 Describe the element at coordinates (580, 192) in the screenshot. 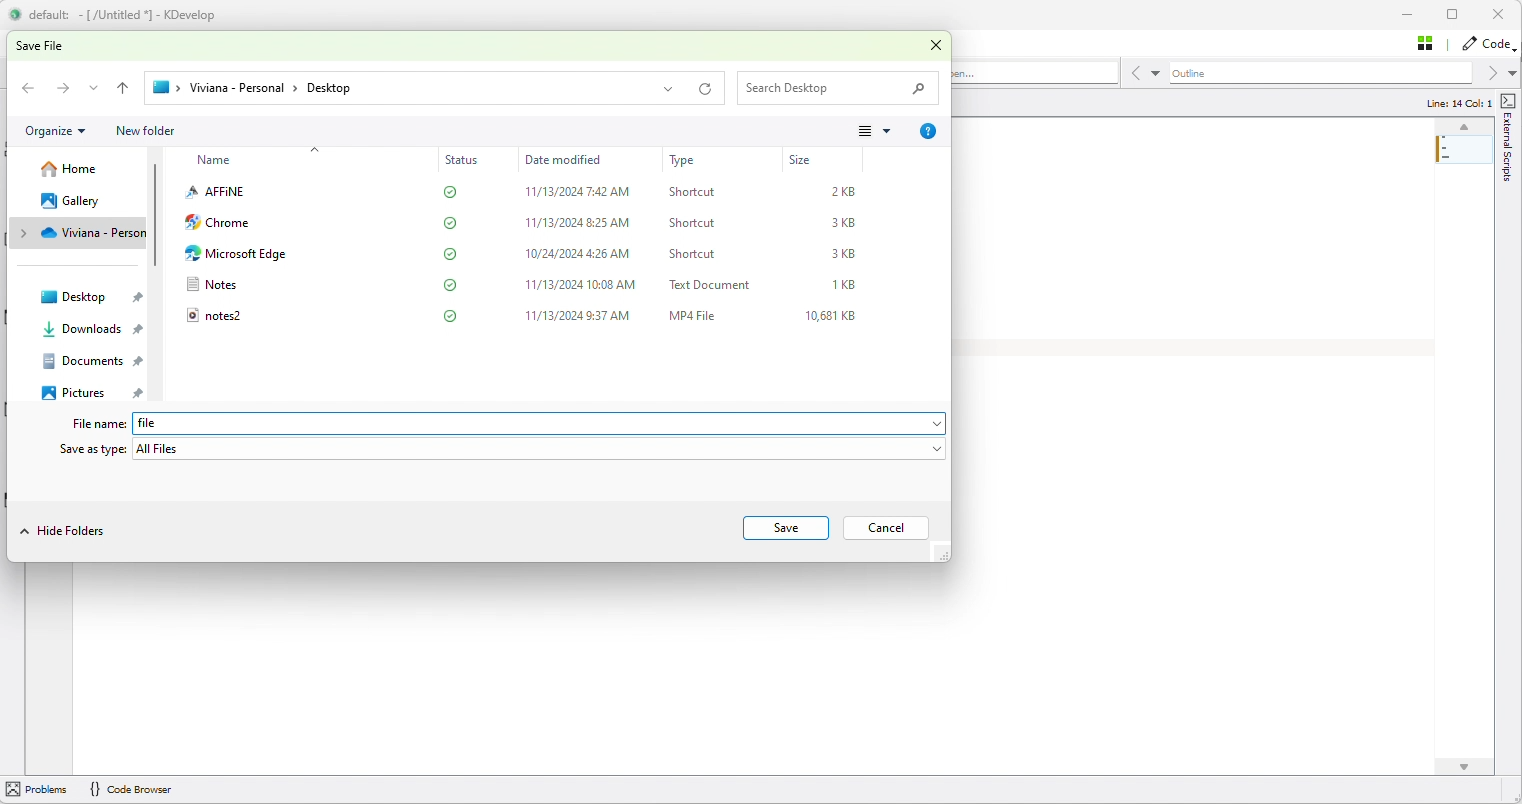

I see `11/13/2024 7:42 AM` at that location.